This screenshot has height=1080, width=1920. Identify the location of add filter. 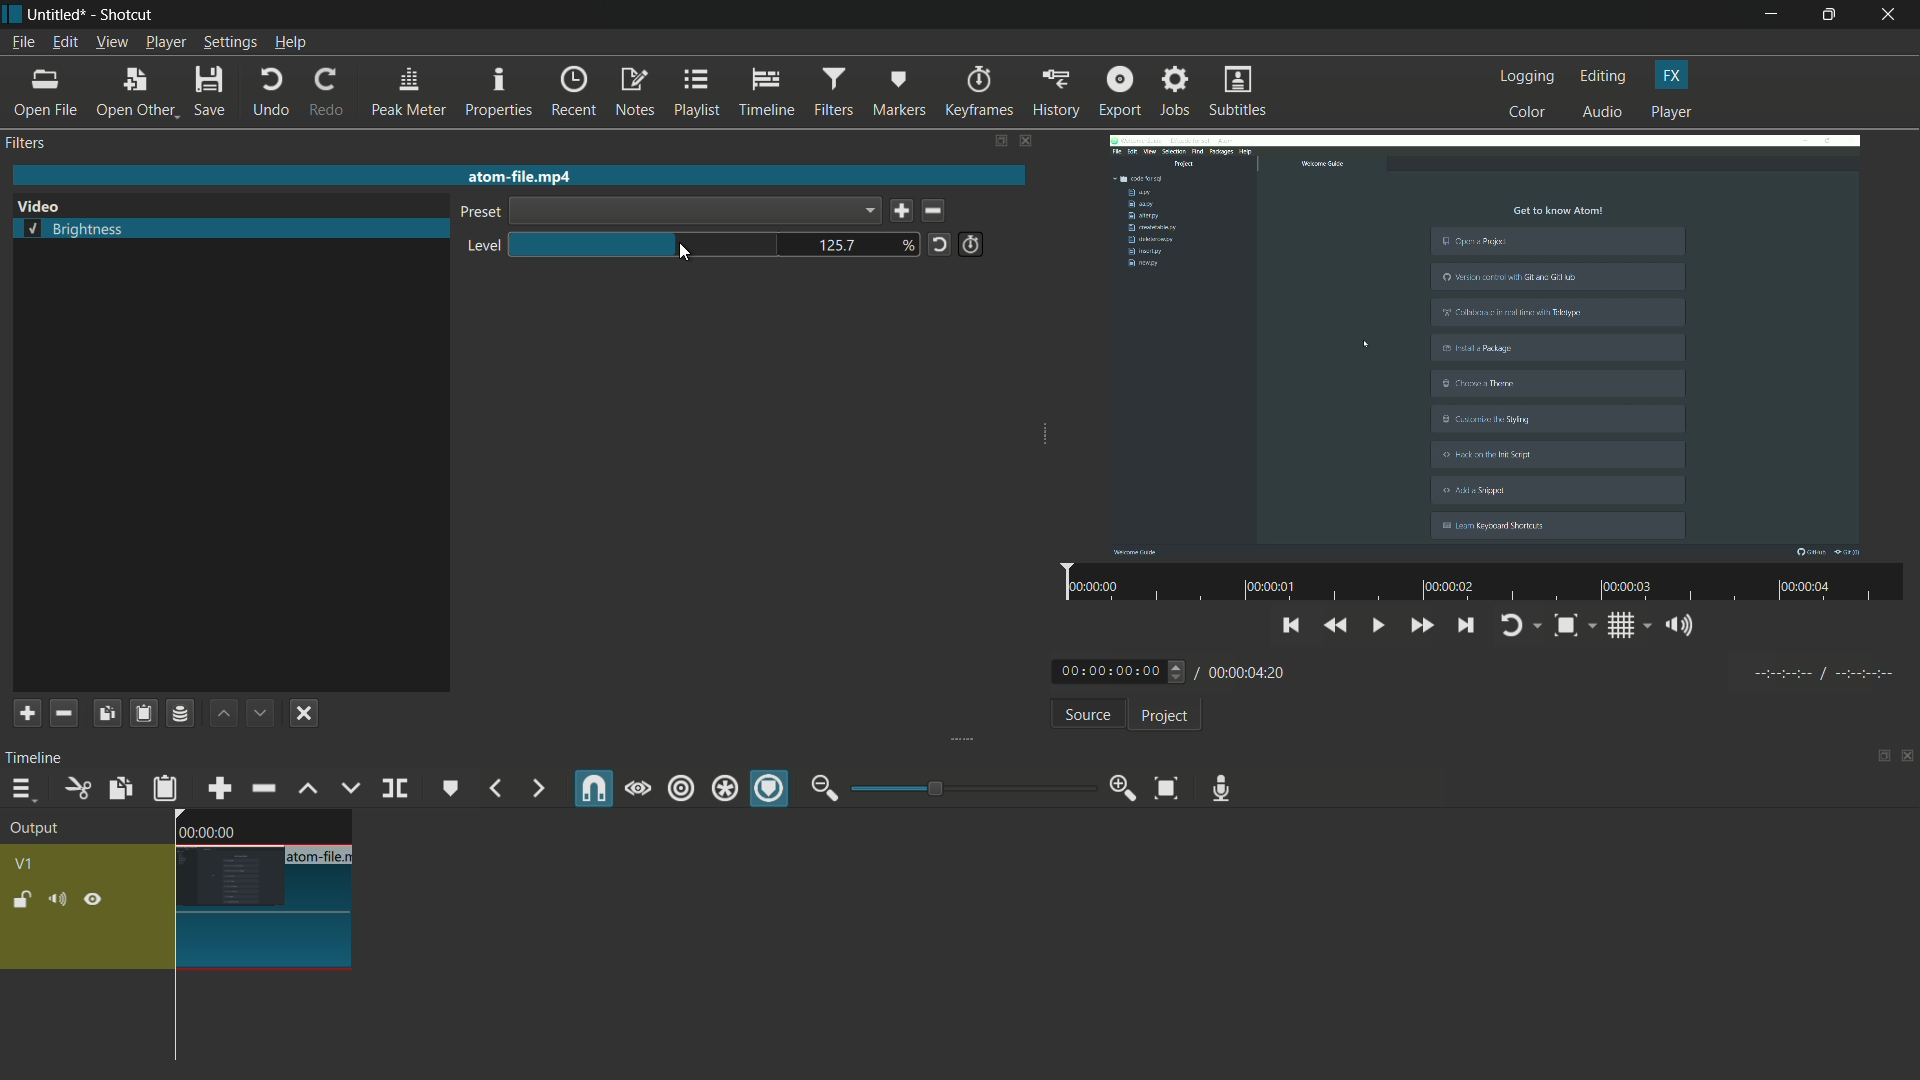
(25, 714).